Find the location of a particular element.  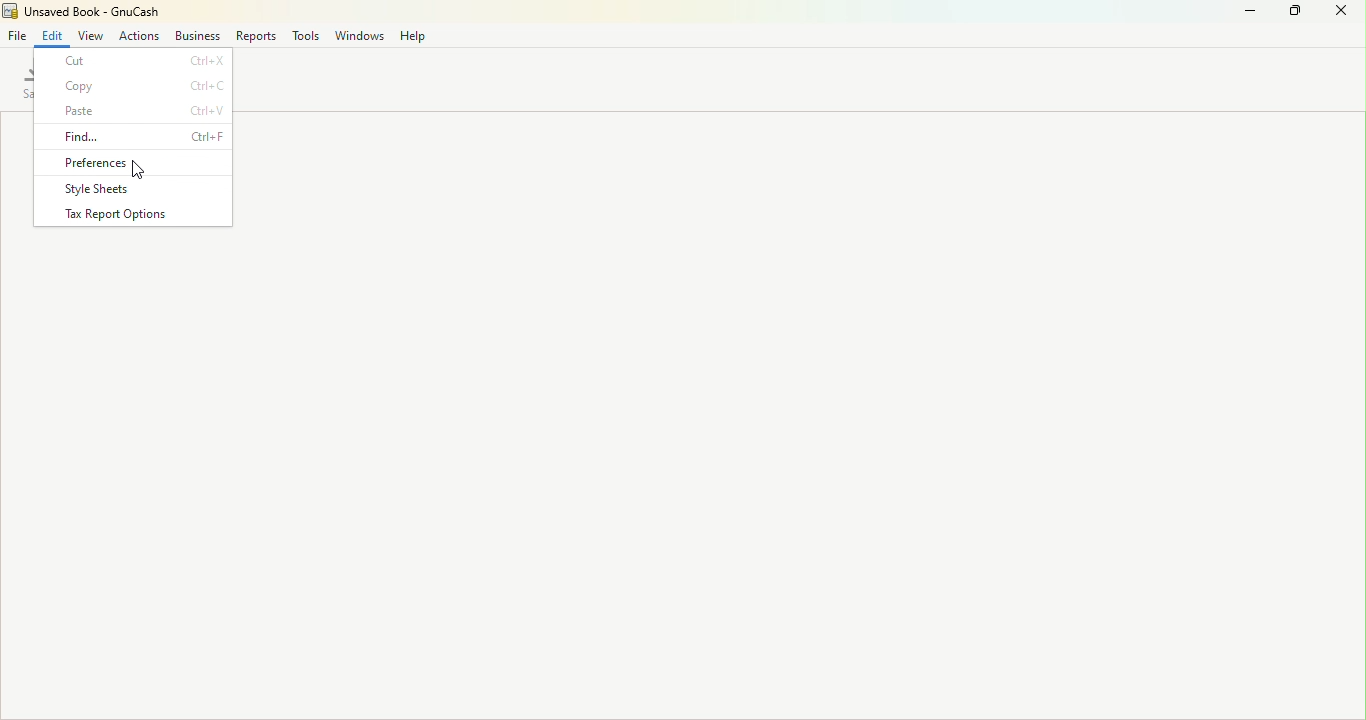

close is located at coordinates (1342, 14).